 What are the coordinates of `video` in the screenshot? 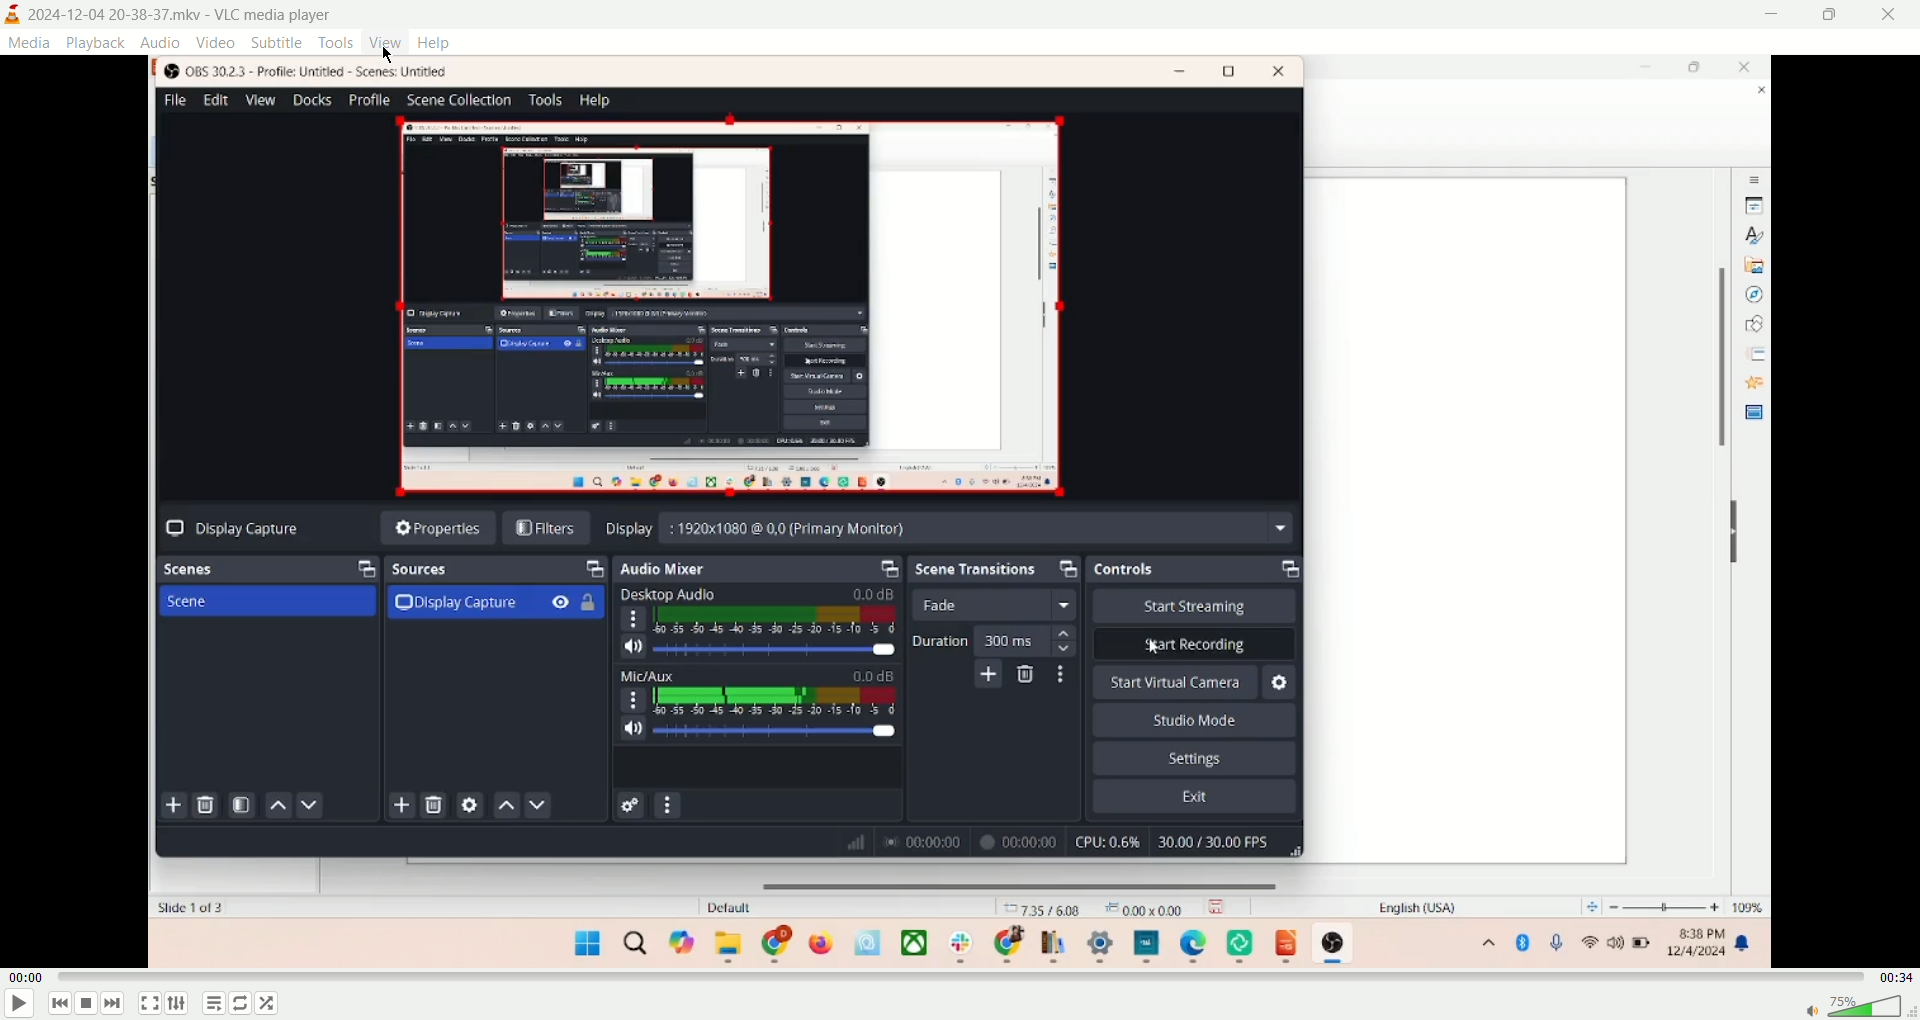 It's located at (217, 43).